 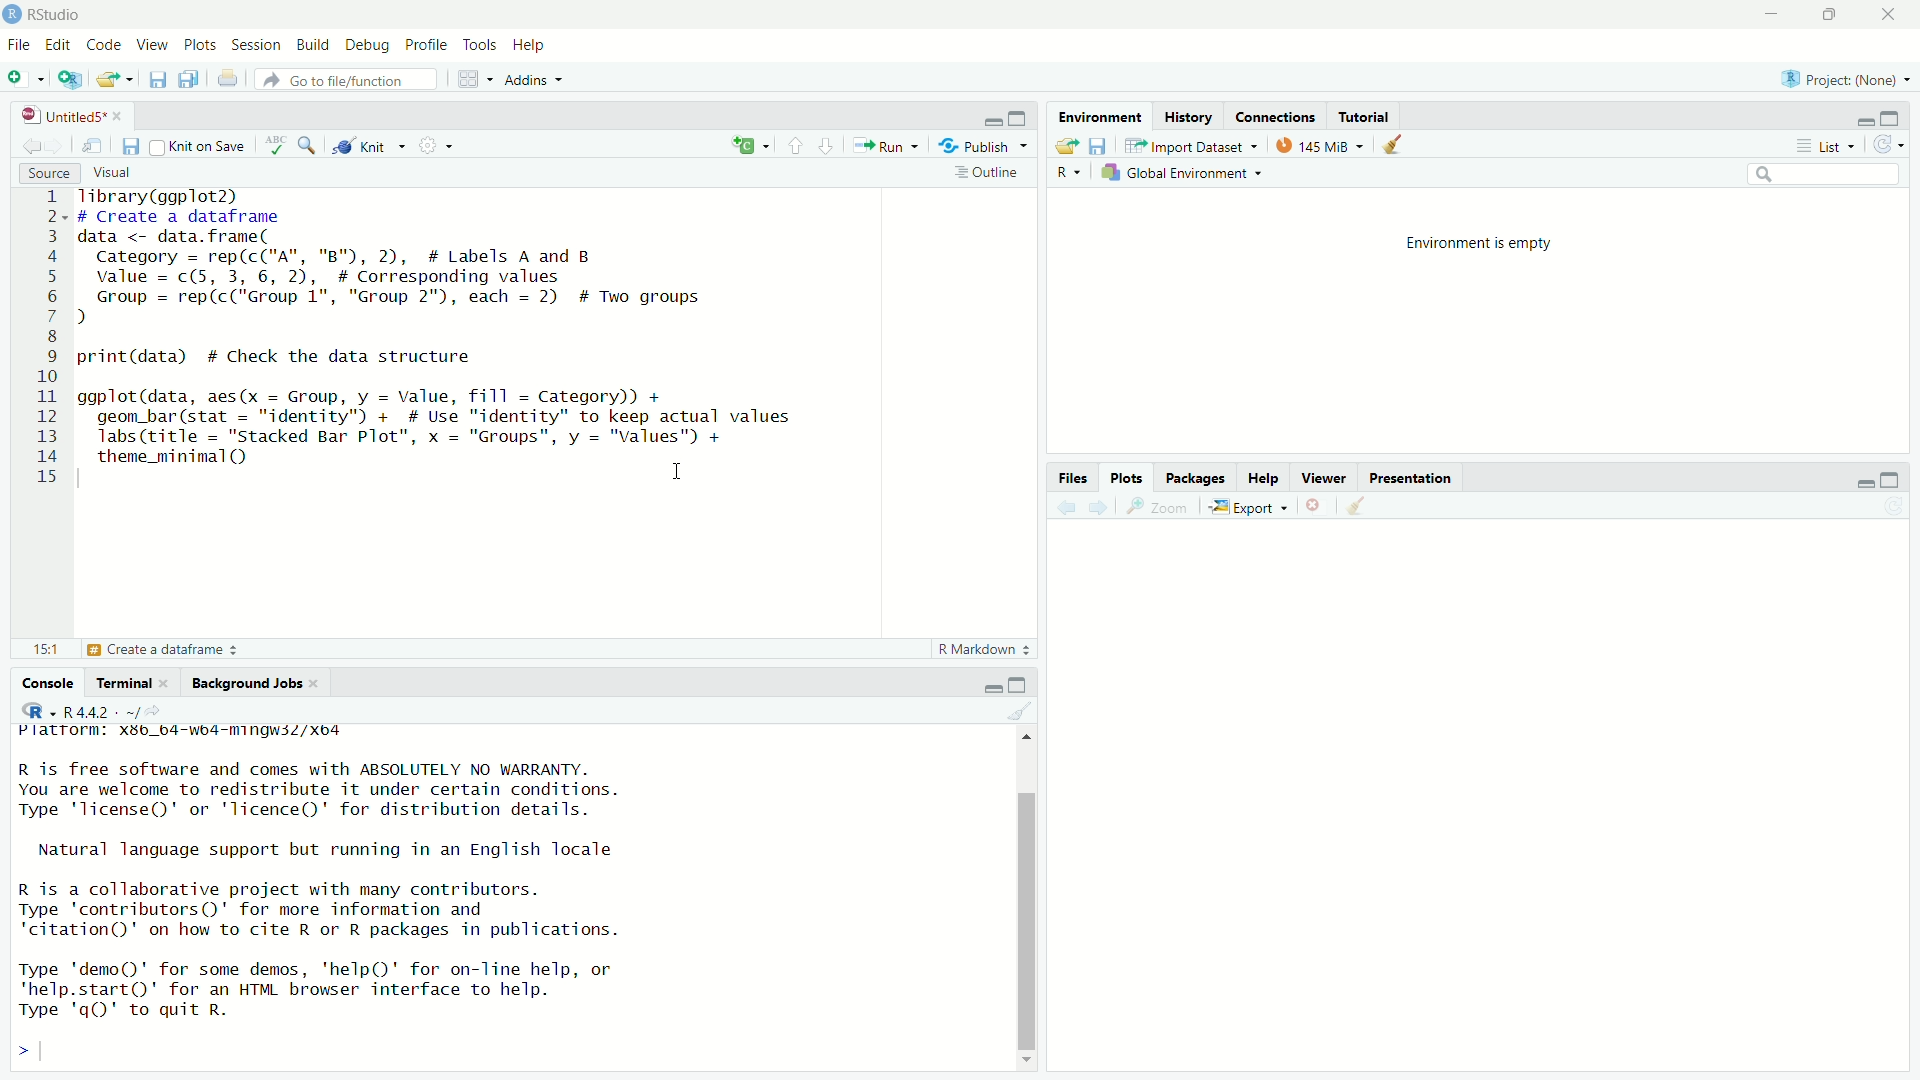 What do you see at coordinates (481, 44) in the screenshot?
I see `Tools` at bounding box center [481, 44].